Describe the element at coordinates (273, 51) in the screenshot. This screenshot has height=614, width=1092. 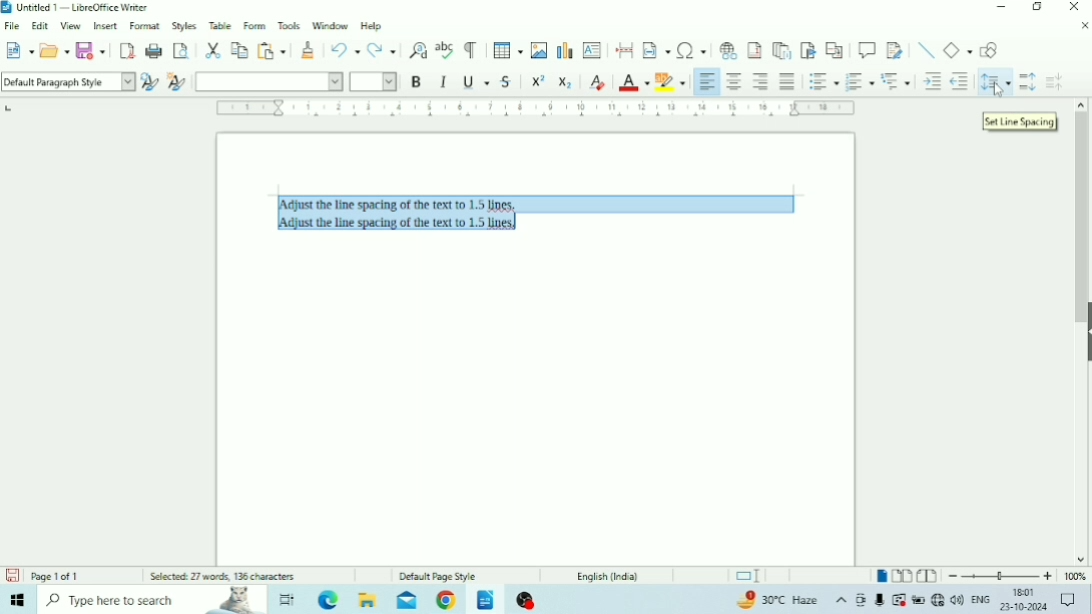
I see `Paste` at that location.